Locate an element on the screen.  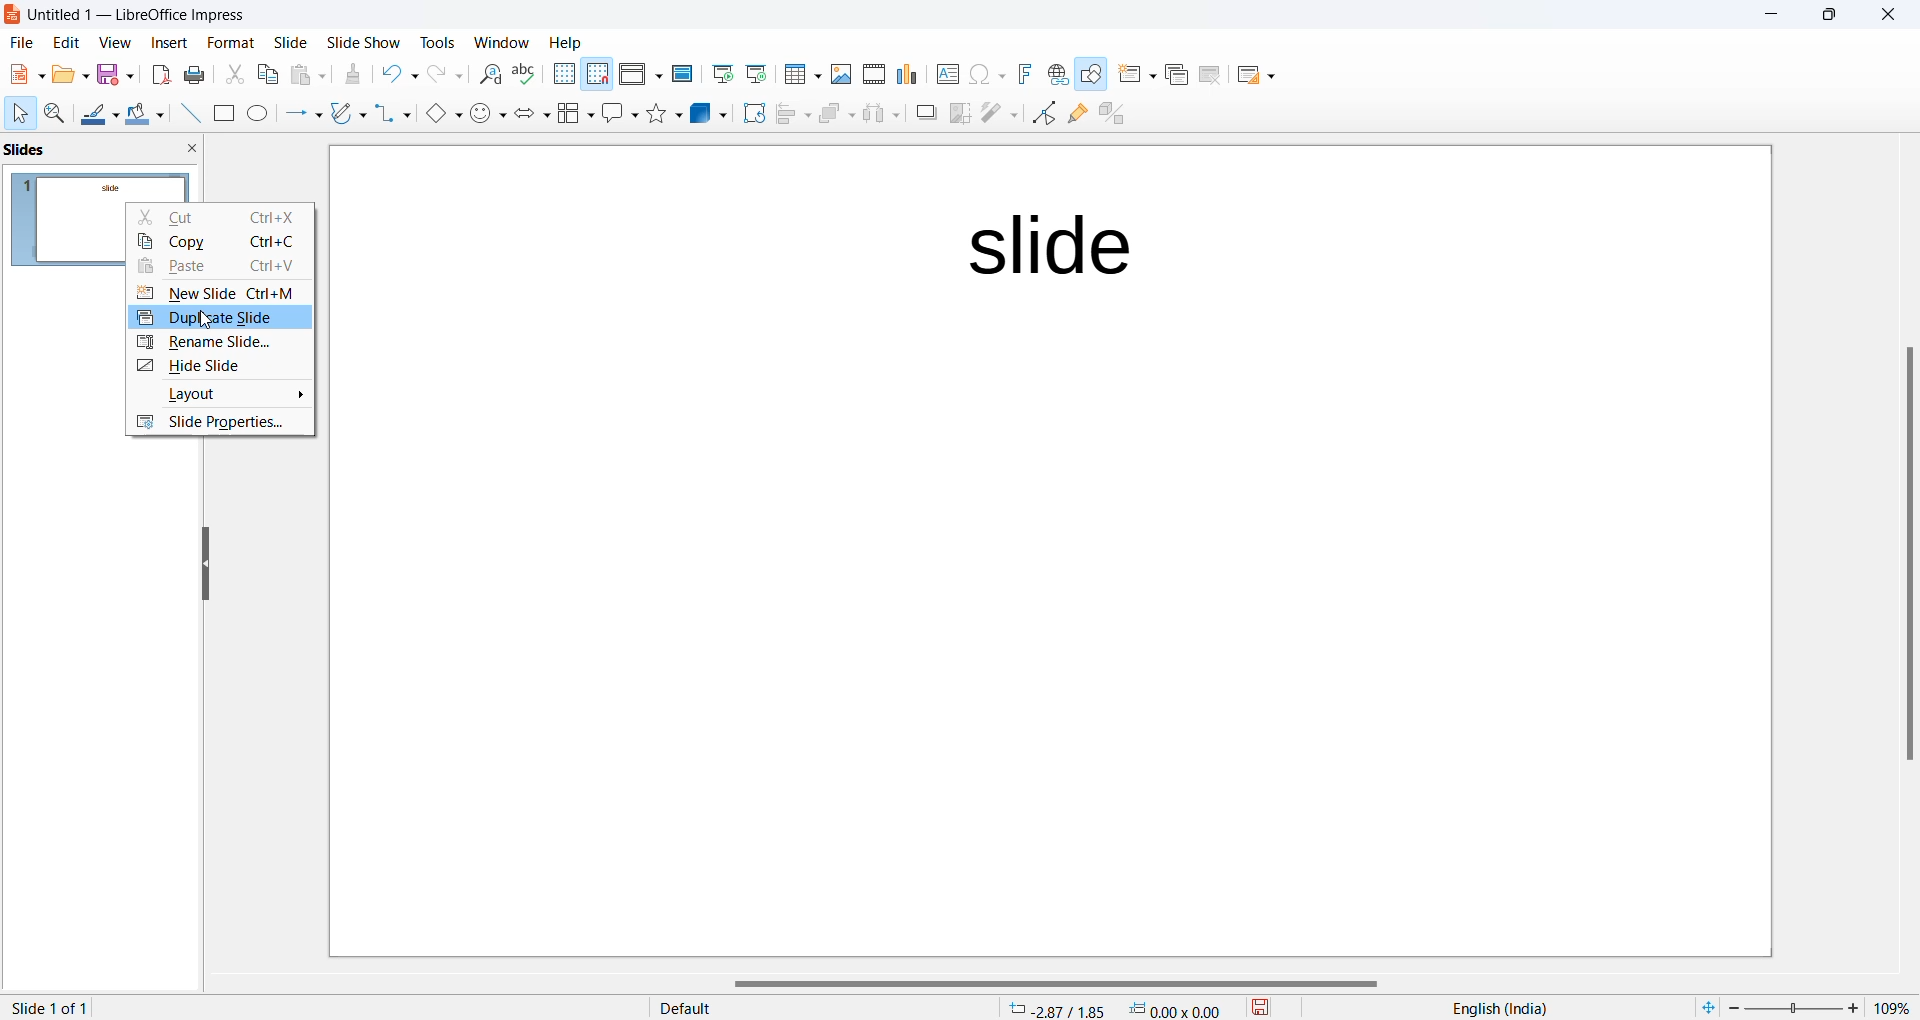
Insert text is located at coordinates (940, 73).